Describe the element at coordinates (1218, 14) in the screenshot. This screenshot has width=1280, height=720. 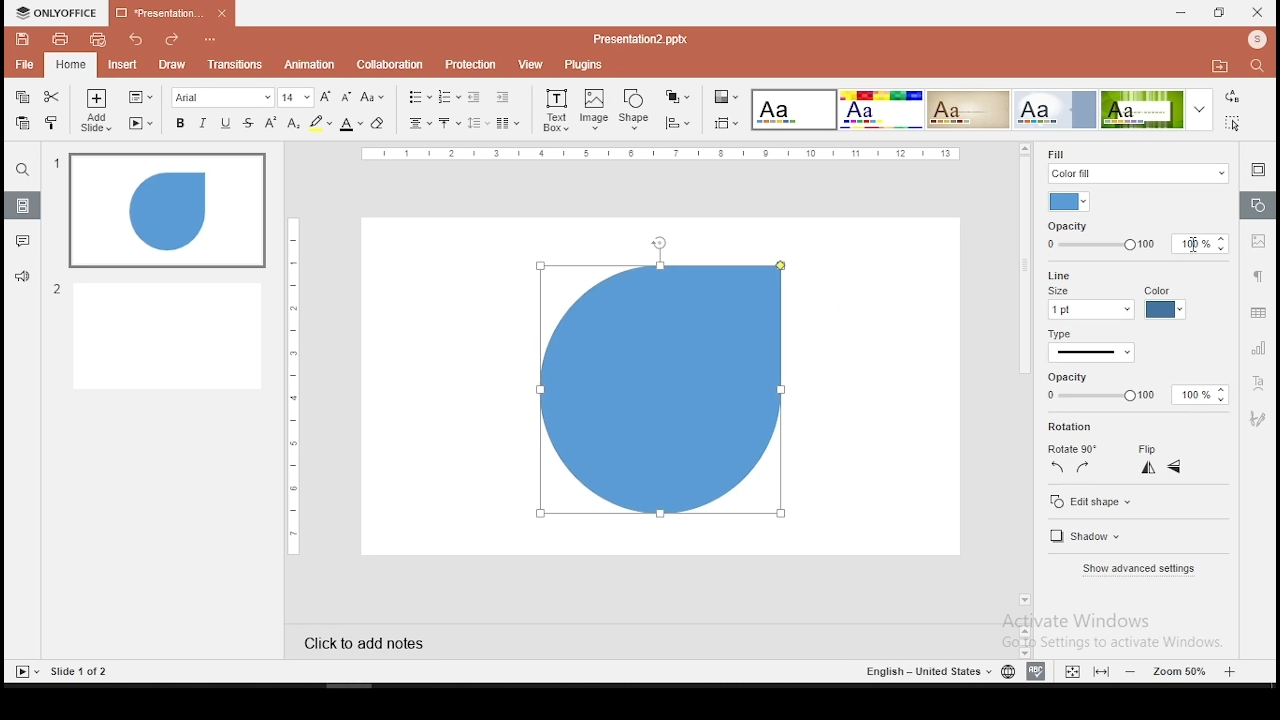
I see `restore` at that location.